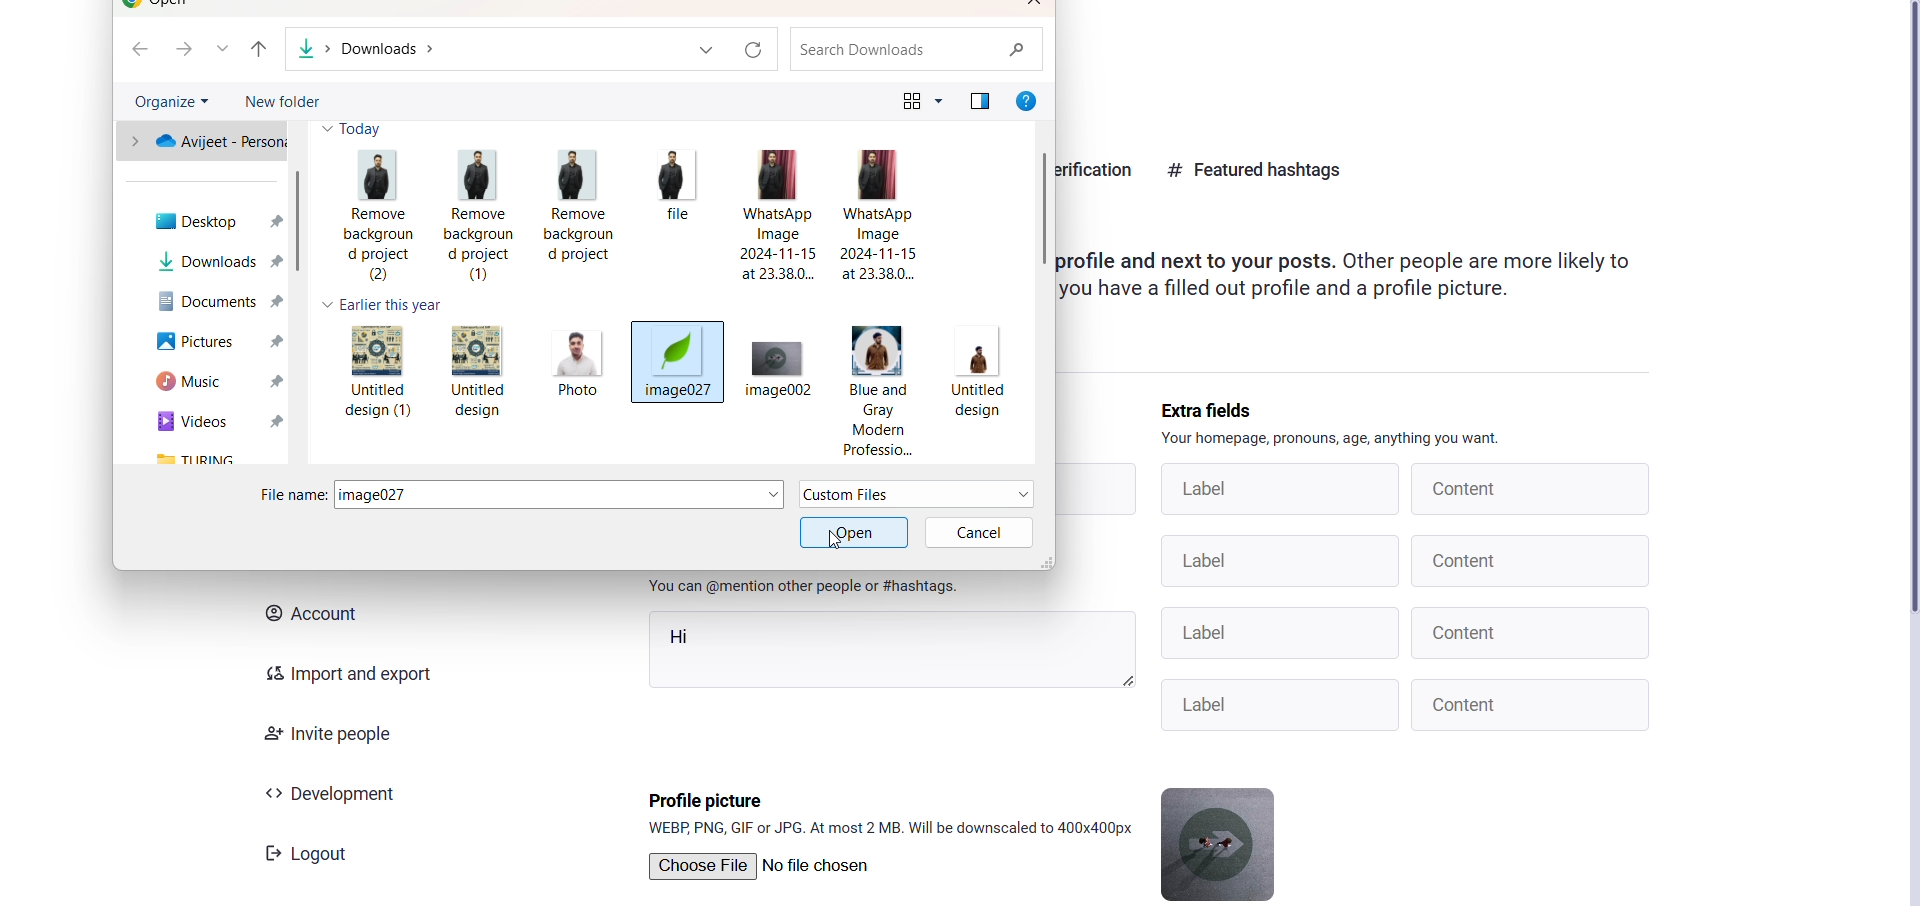 The image size is (1920, 906). What do you see at coordinates (214, 223) in the screenshot?
I see `desktop` at bounding box center [214, 223].